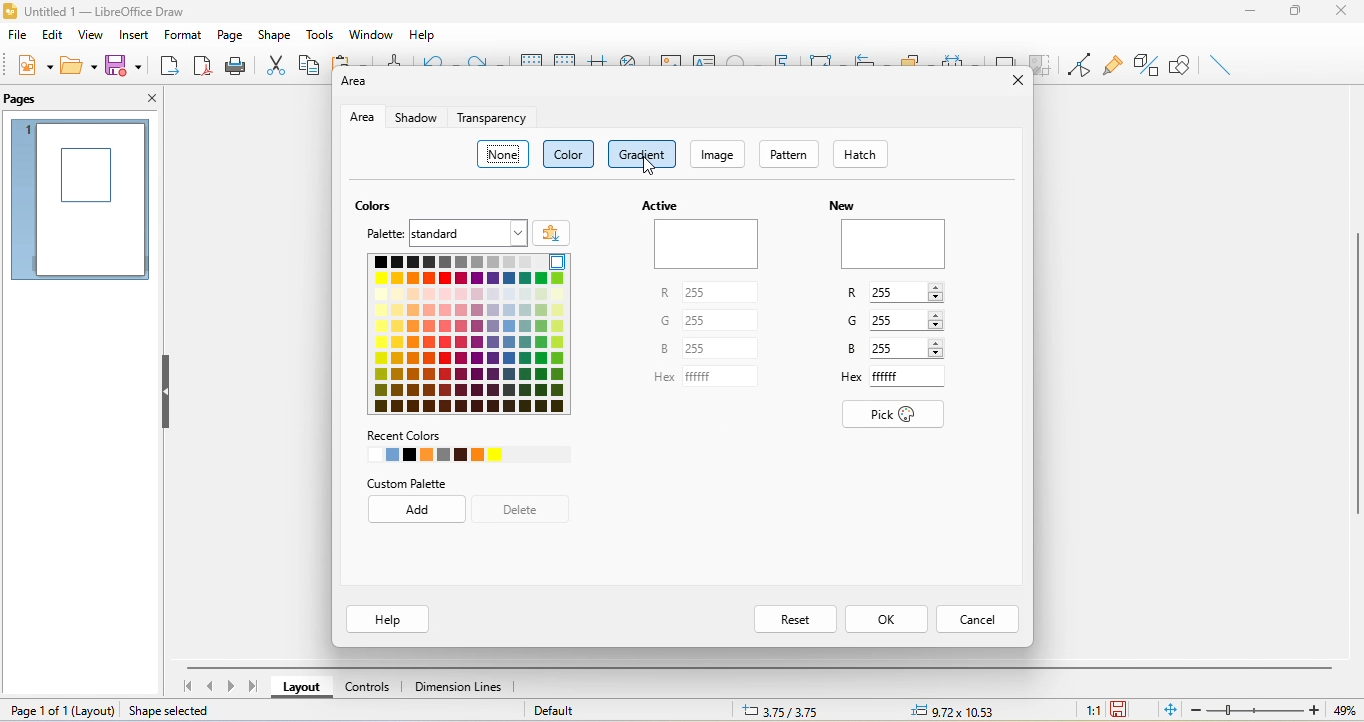  I want to click on 255, so click(722, 351).